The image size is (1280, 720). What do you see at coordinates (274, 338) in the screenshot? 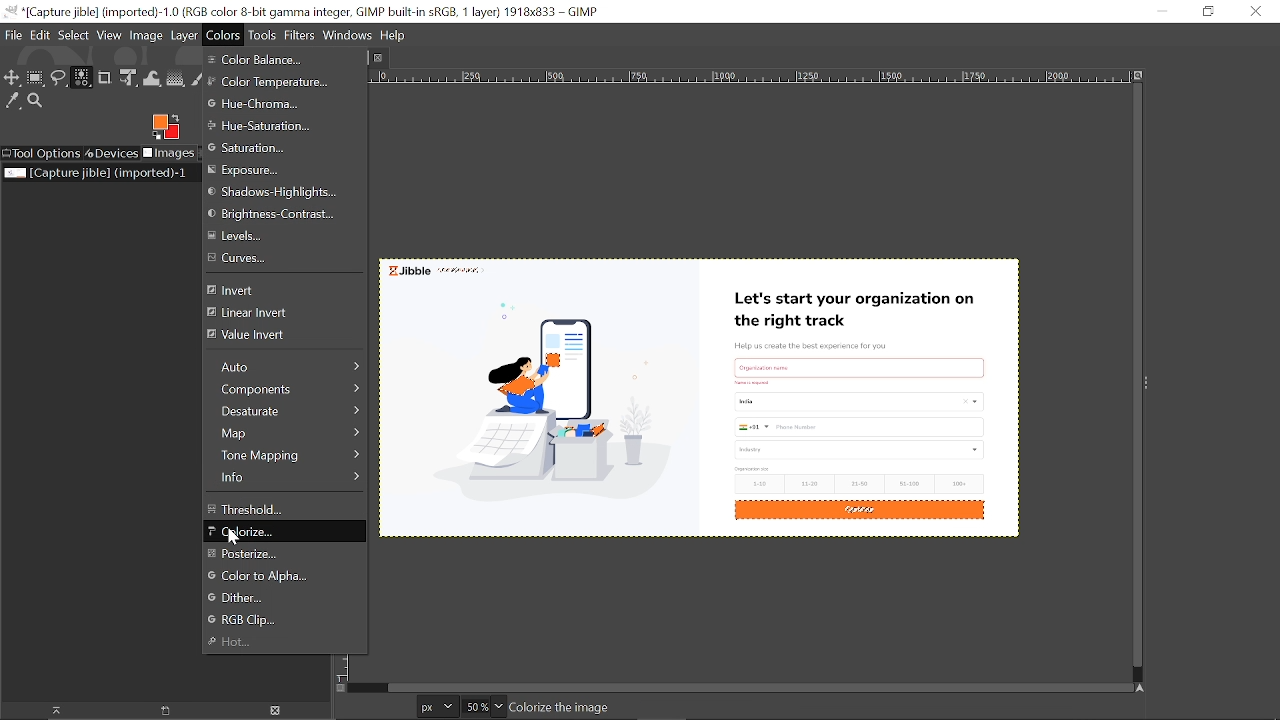
I see `` at bounding box center [274, 338].